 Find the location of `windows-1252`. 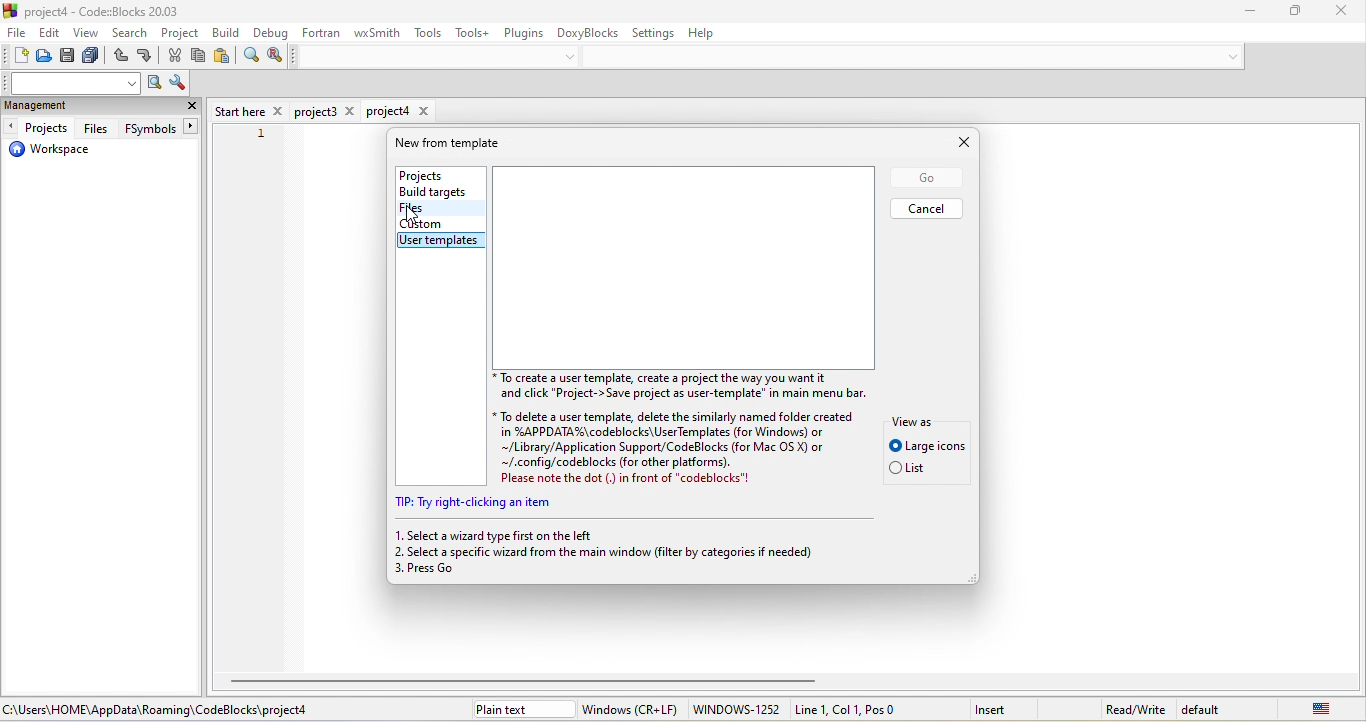

windows-1252 is located at coordinates (736, 710).